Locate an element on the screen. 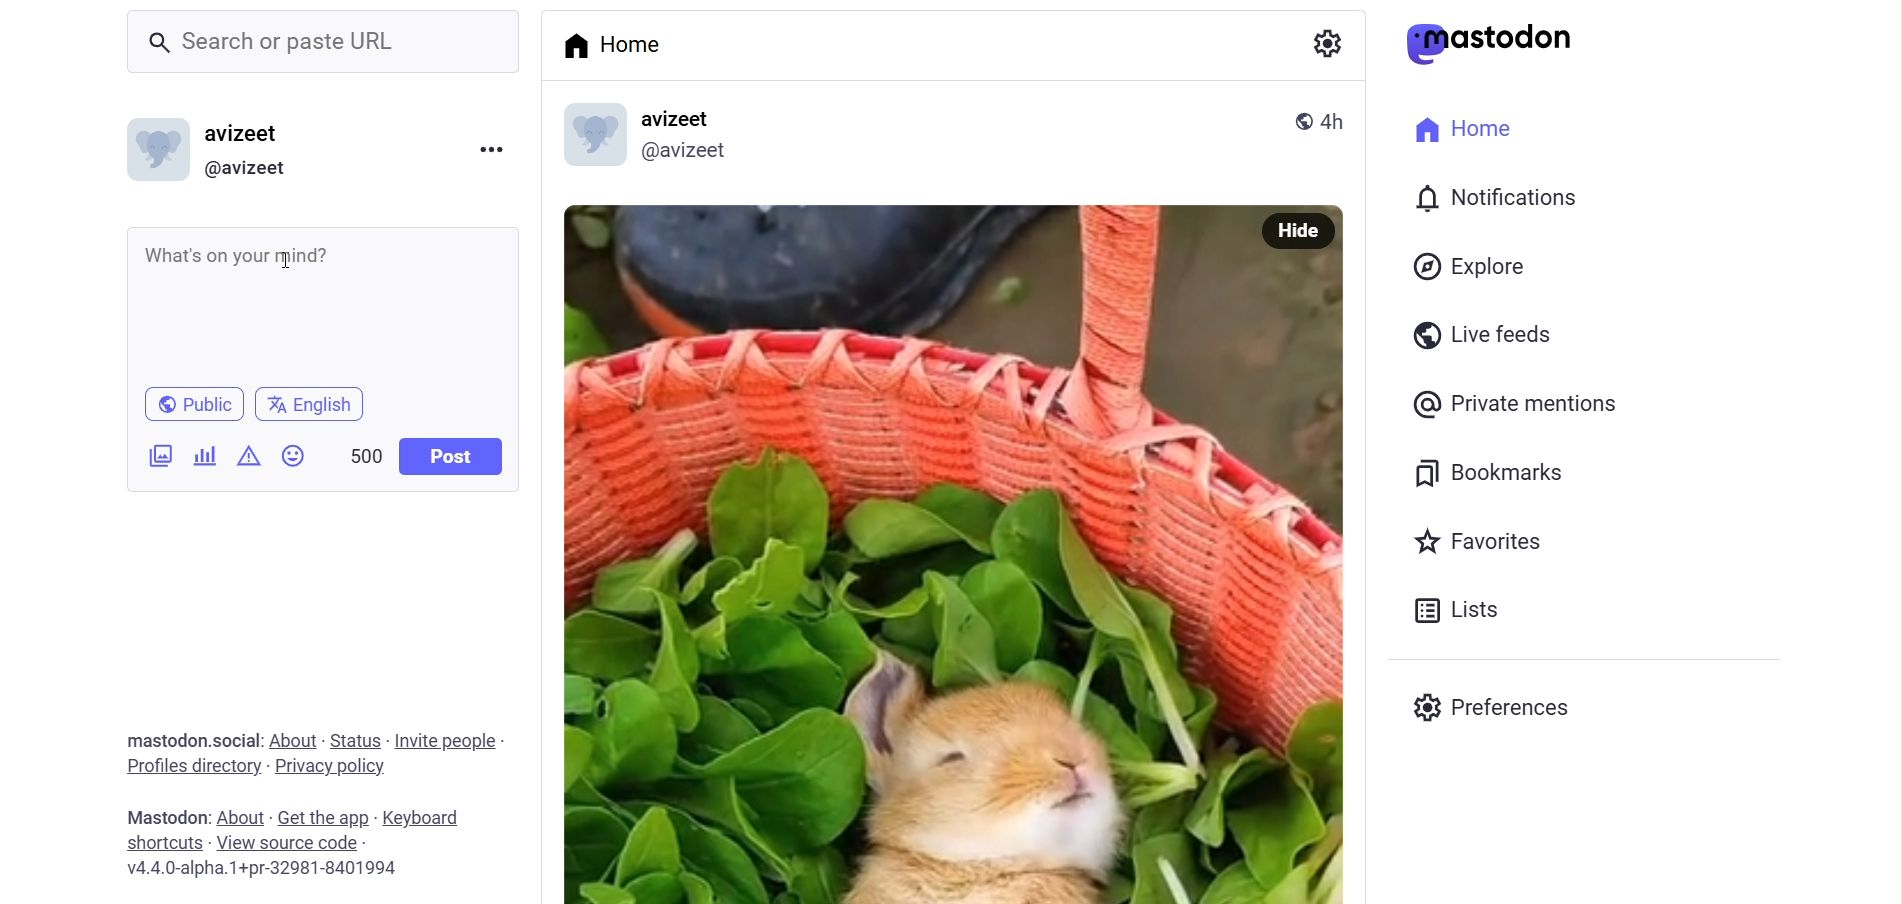 Image resolution: width=1902 pixels, height=904 pixels. cursor is located at coordinates (288, 258).